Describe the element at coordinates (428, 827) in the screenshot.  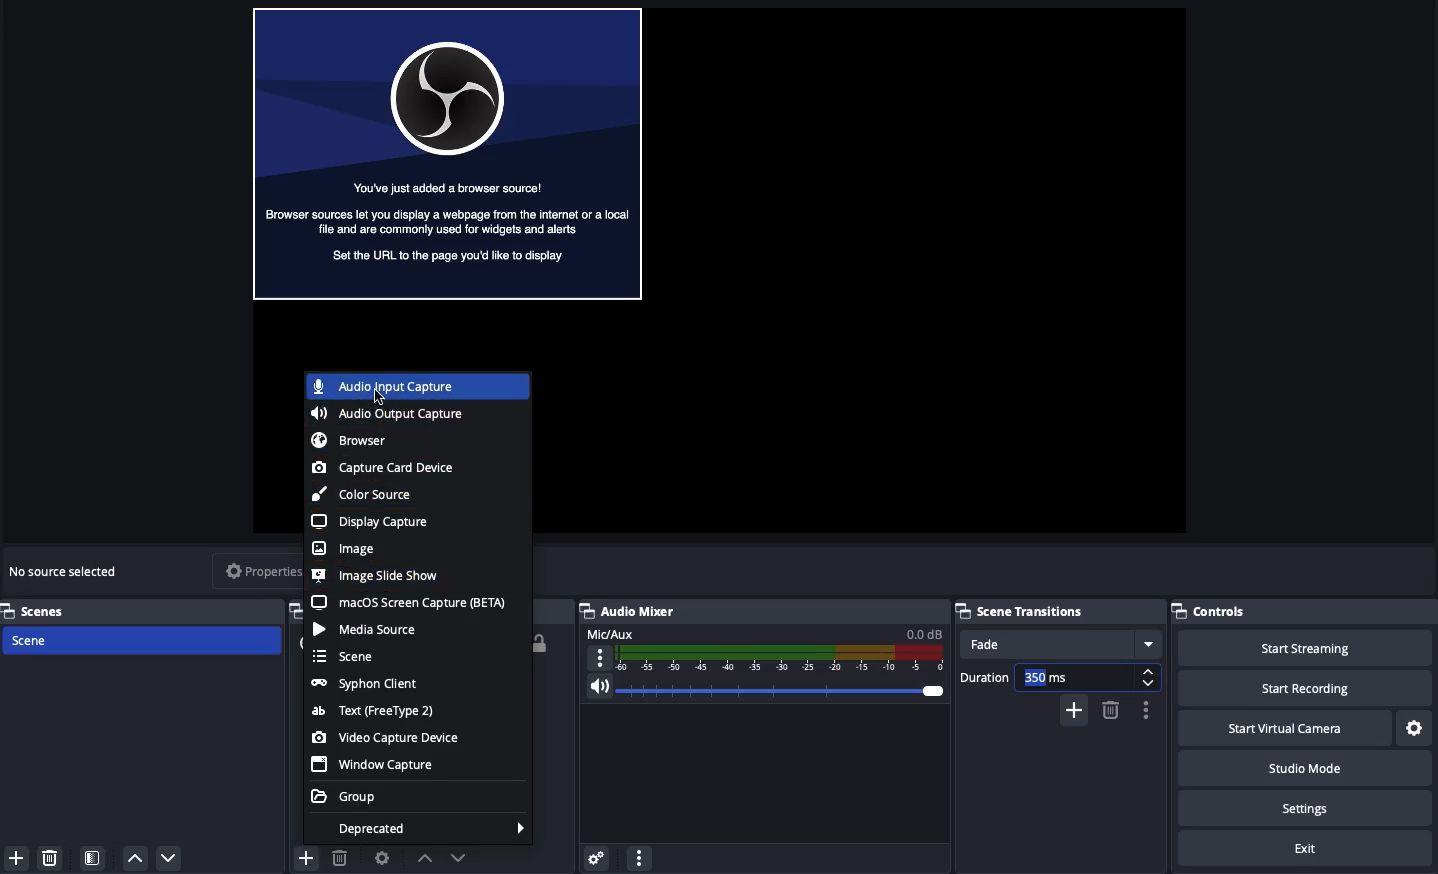
I see `Deprecated` at that location.